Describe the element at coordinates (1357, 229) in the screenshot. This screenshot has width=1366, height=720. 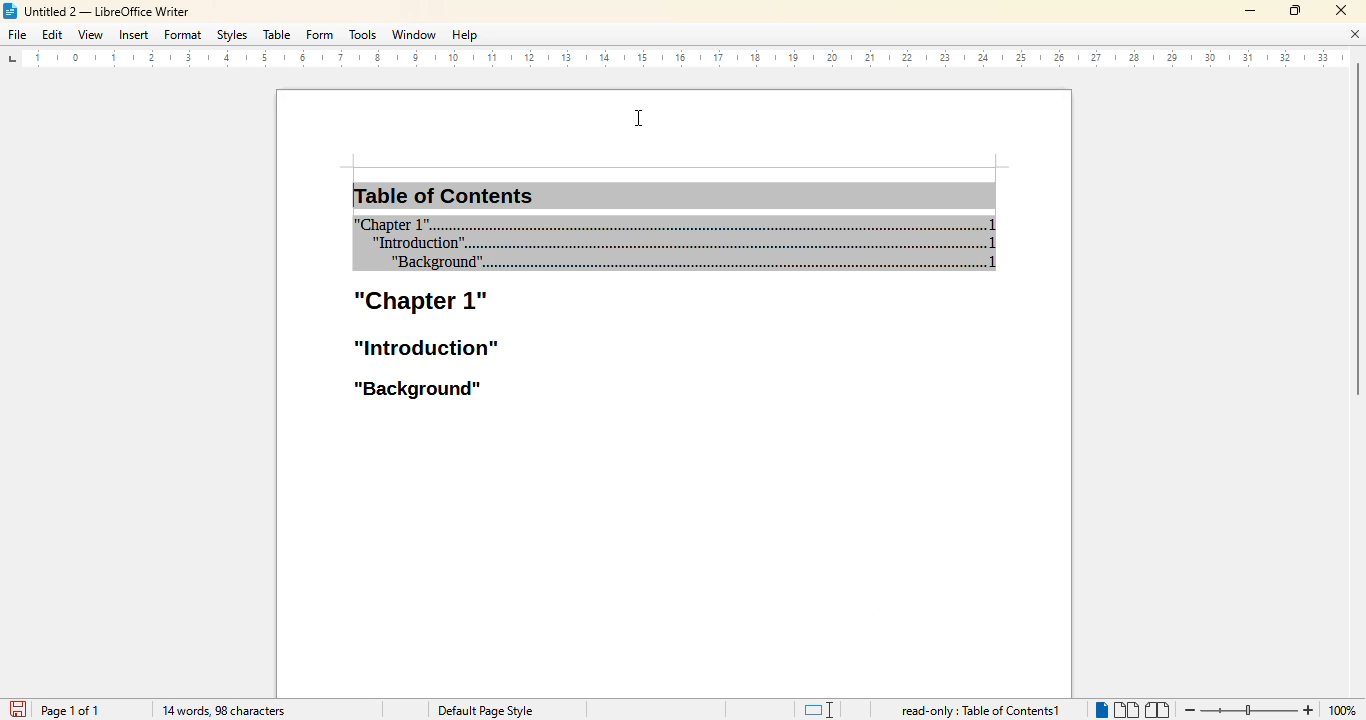
I see `vertical scroll bar` at that location.